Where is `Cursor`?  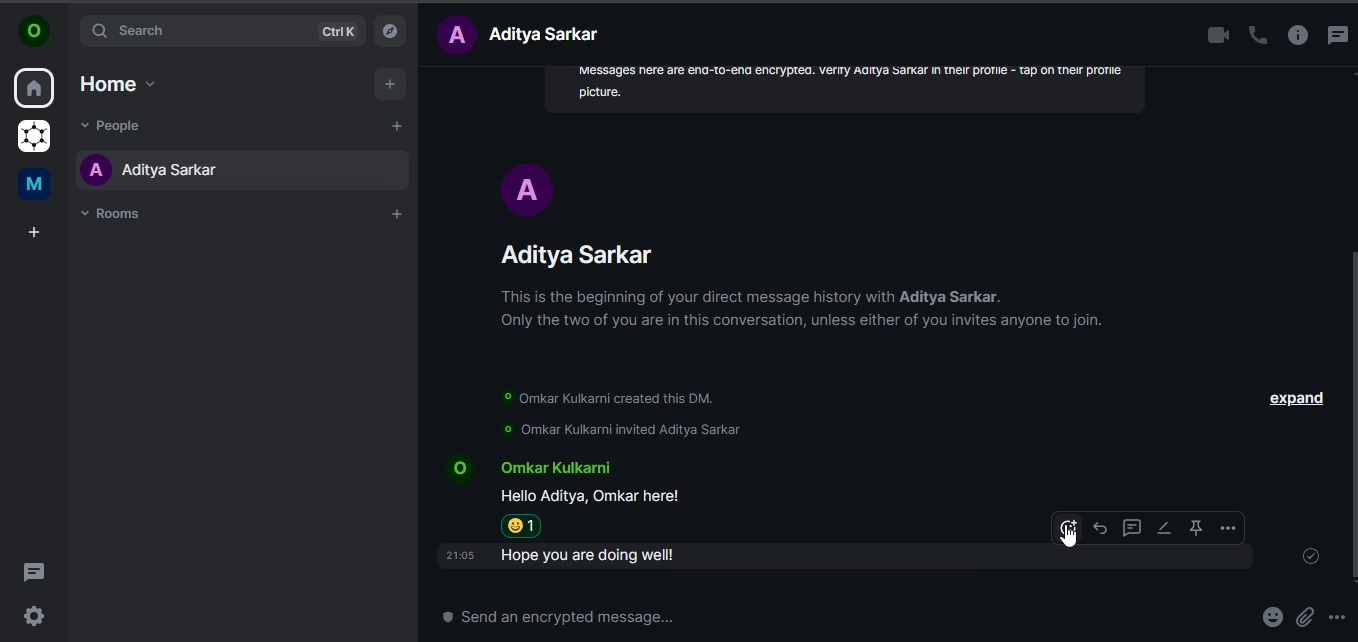
Cursor is located at coordinates (1069, 539).